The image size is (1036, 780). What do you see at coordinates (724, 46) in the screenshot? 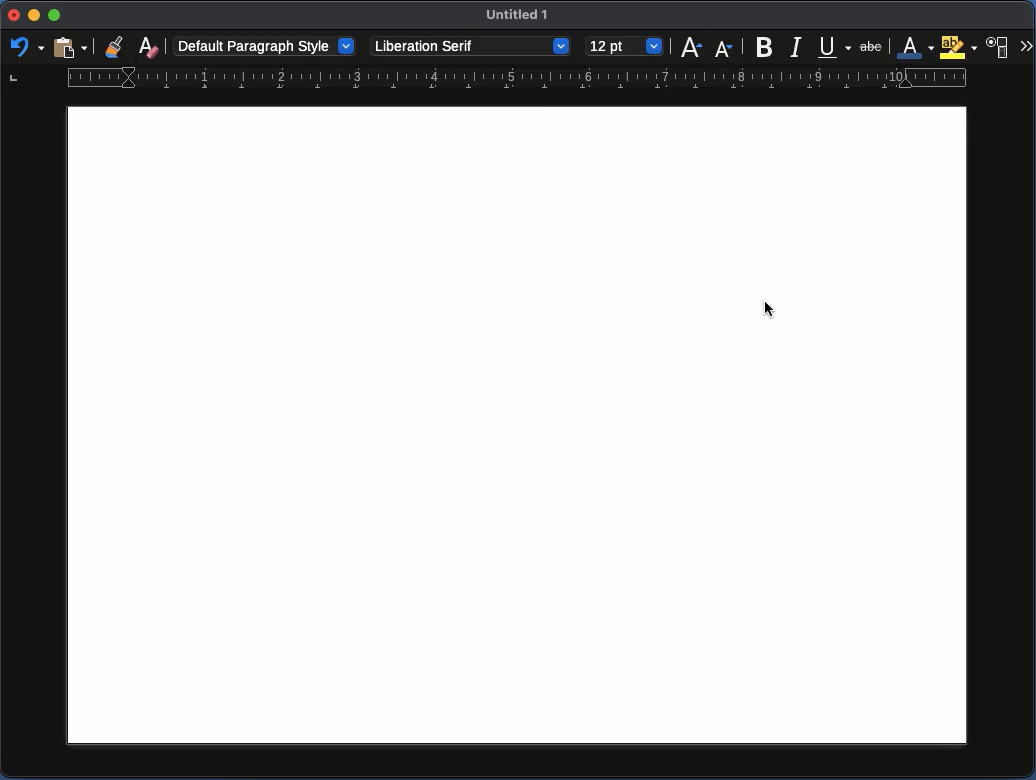
I see `Size decrease` at bounding box center [724, 46].